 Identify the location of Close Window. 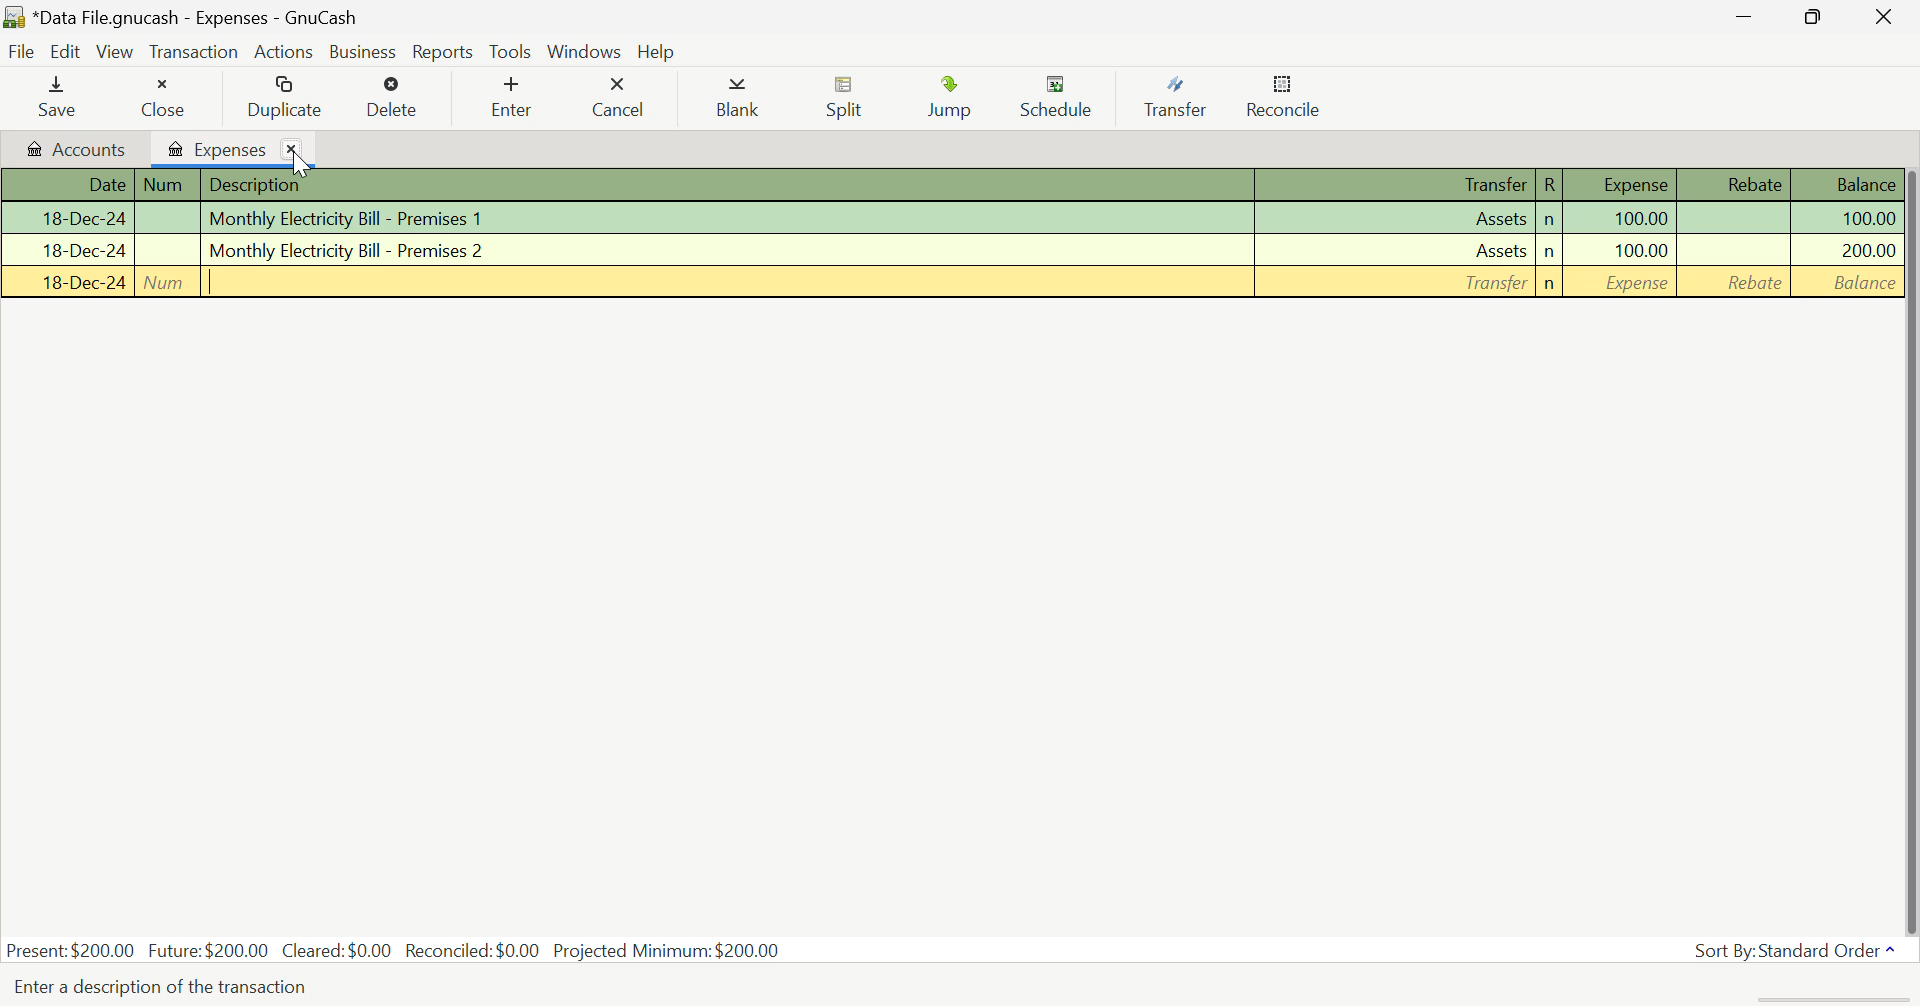
(1886, 16).